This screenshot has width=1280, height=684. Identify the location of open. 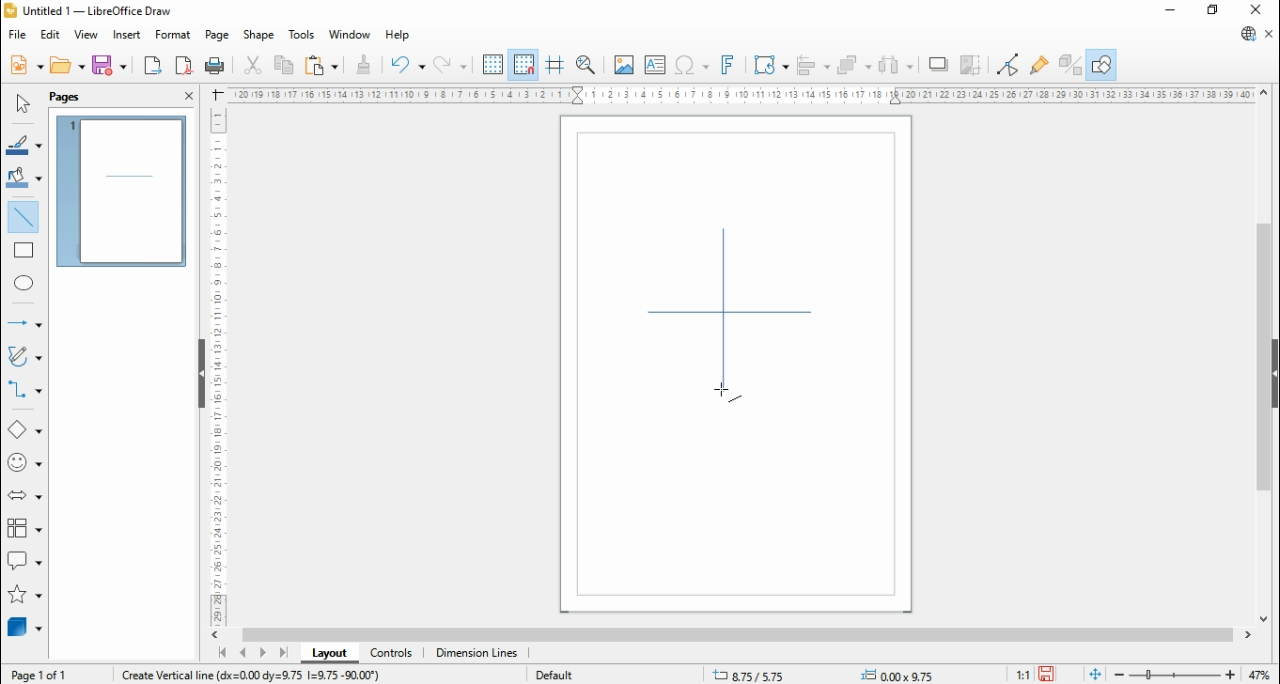
(69, 65).